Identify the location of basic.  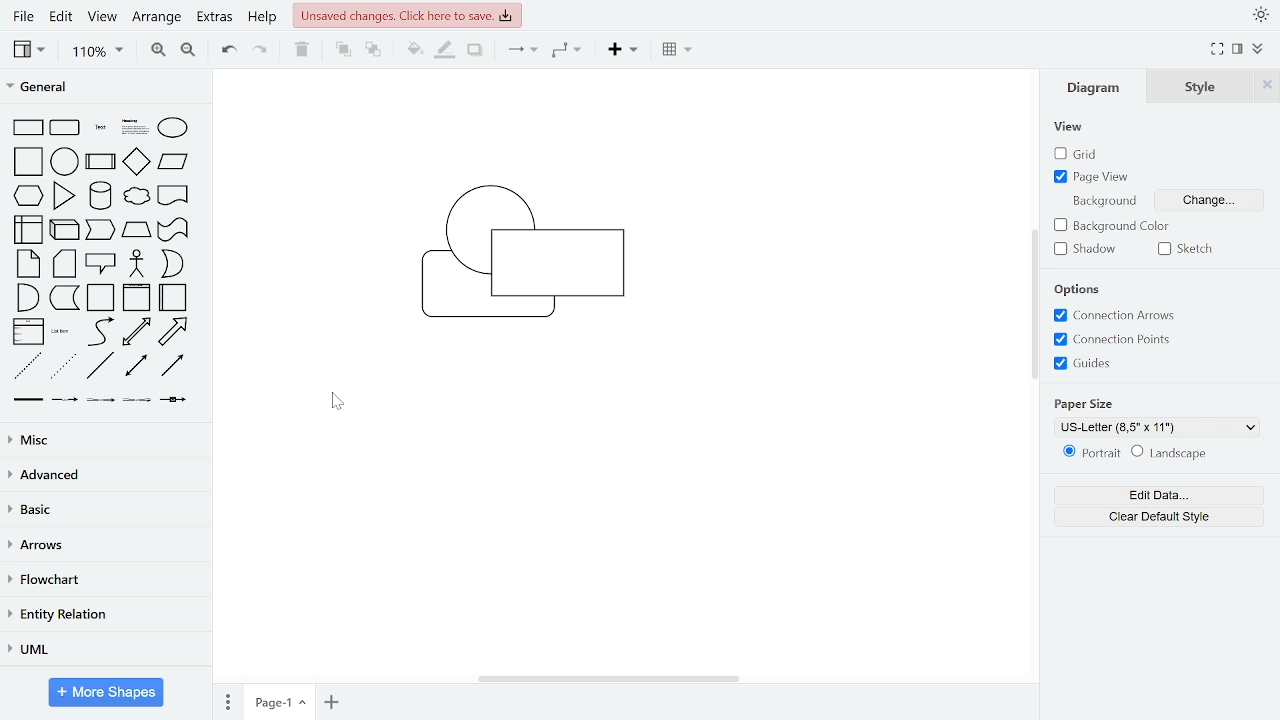
(106, 509).